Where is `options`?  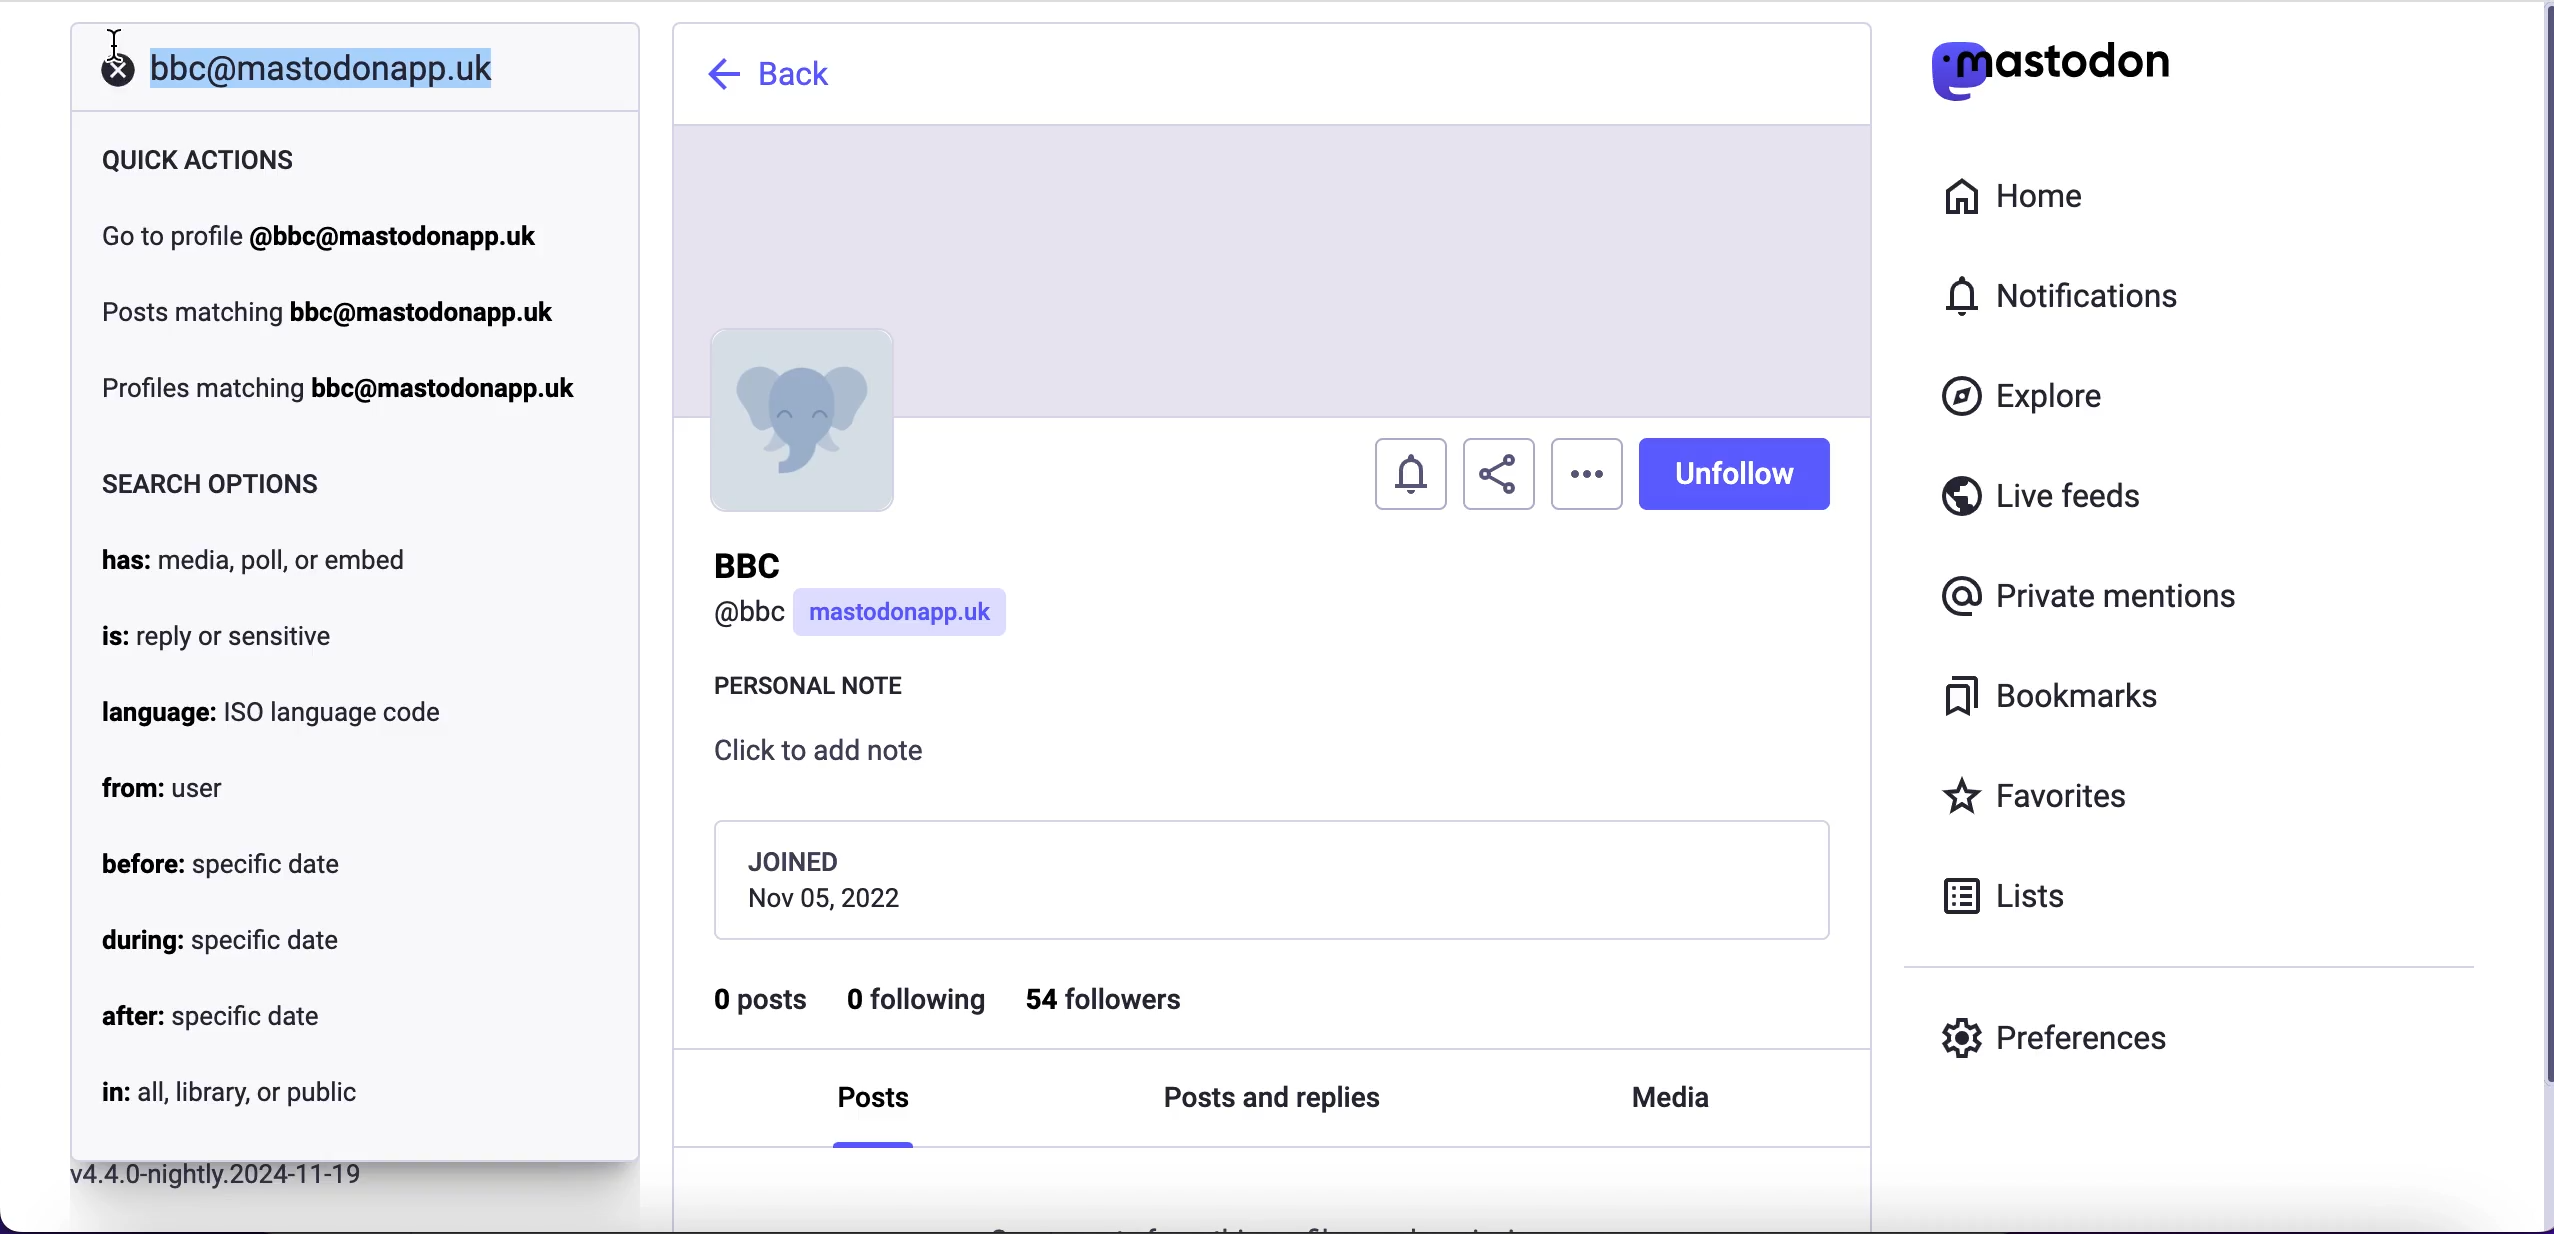 options is located at coordinates (1587, 474).